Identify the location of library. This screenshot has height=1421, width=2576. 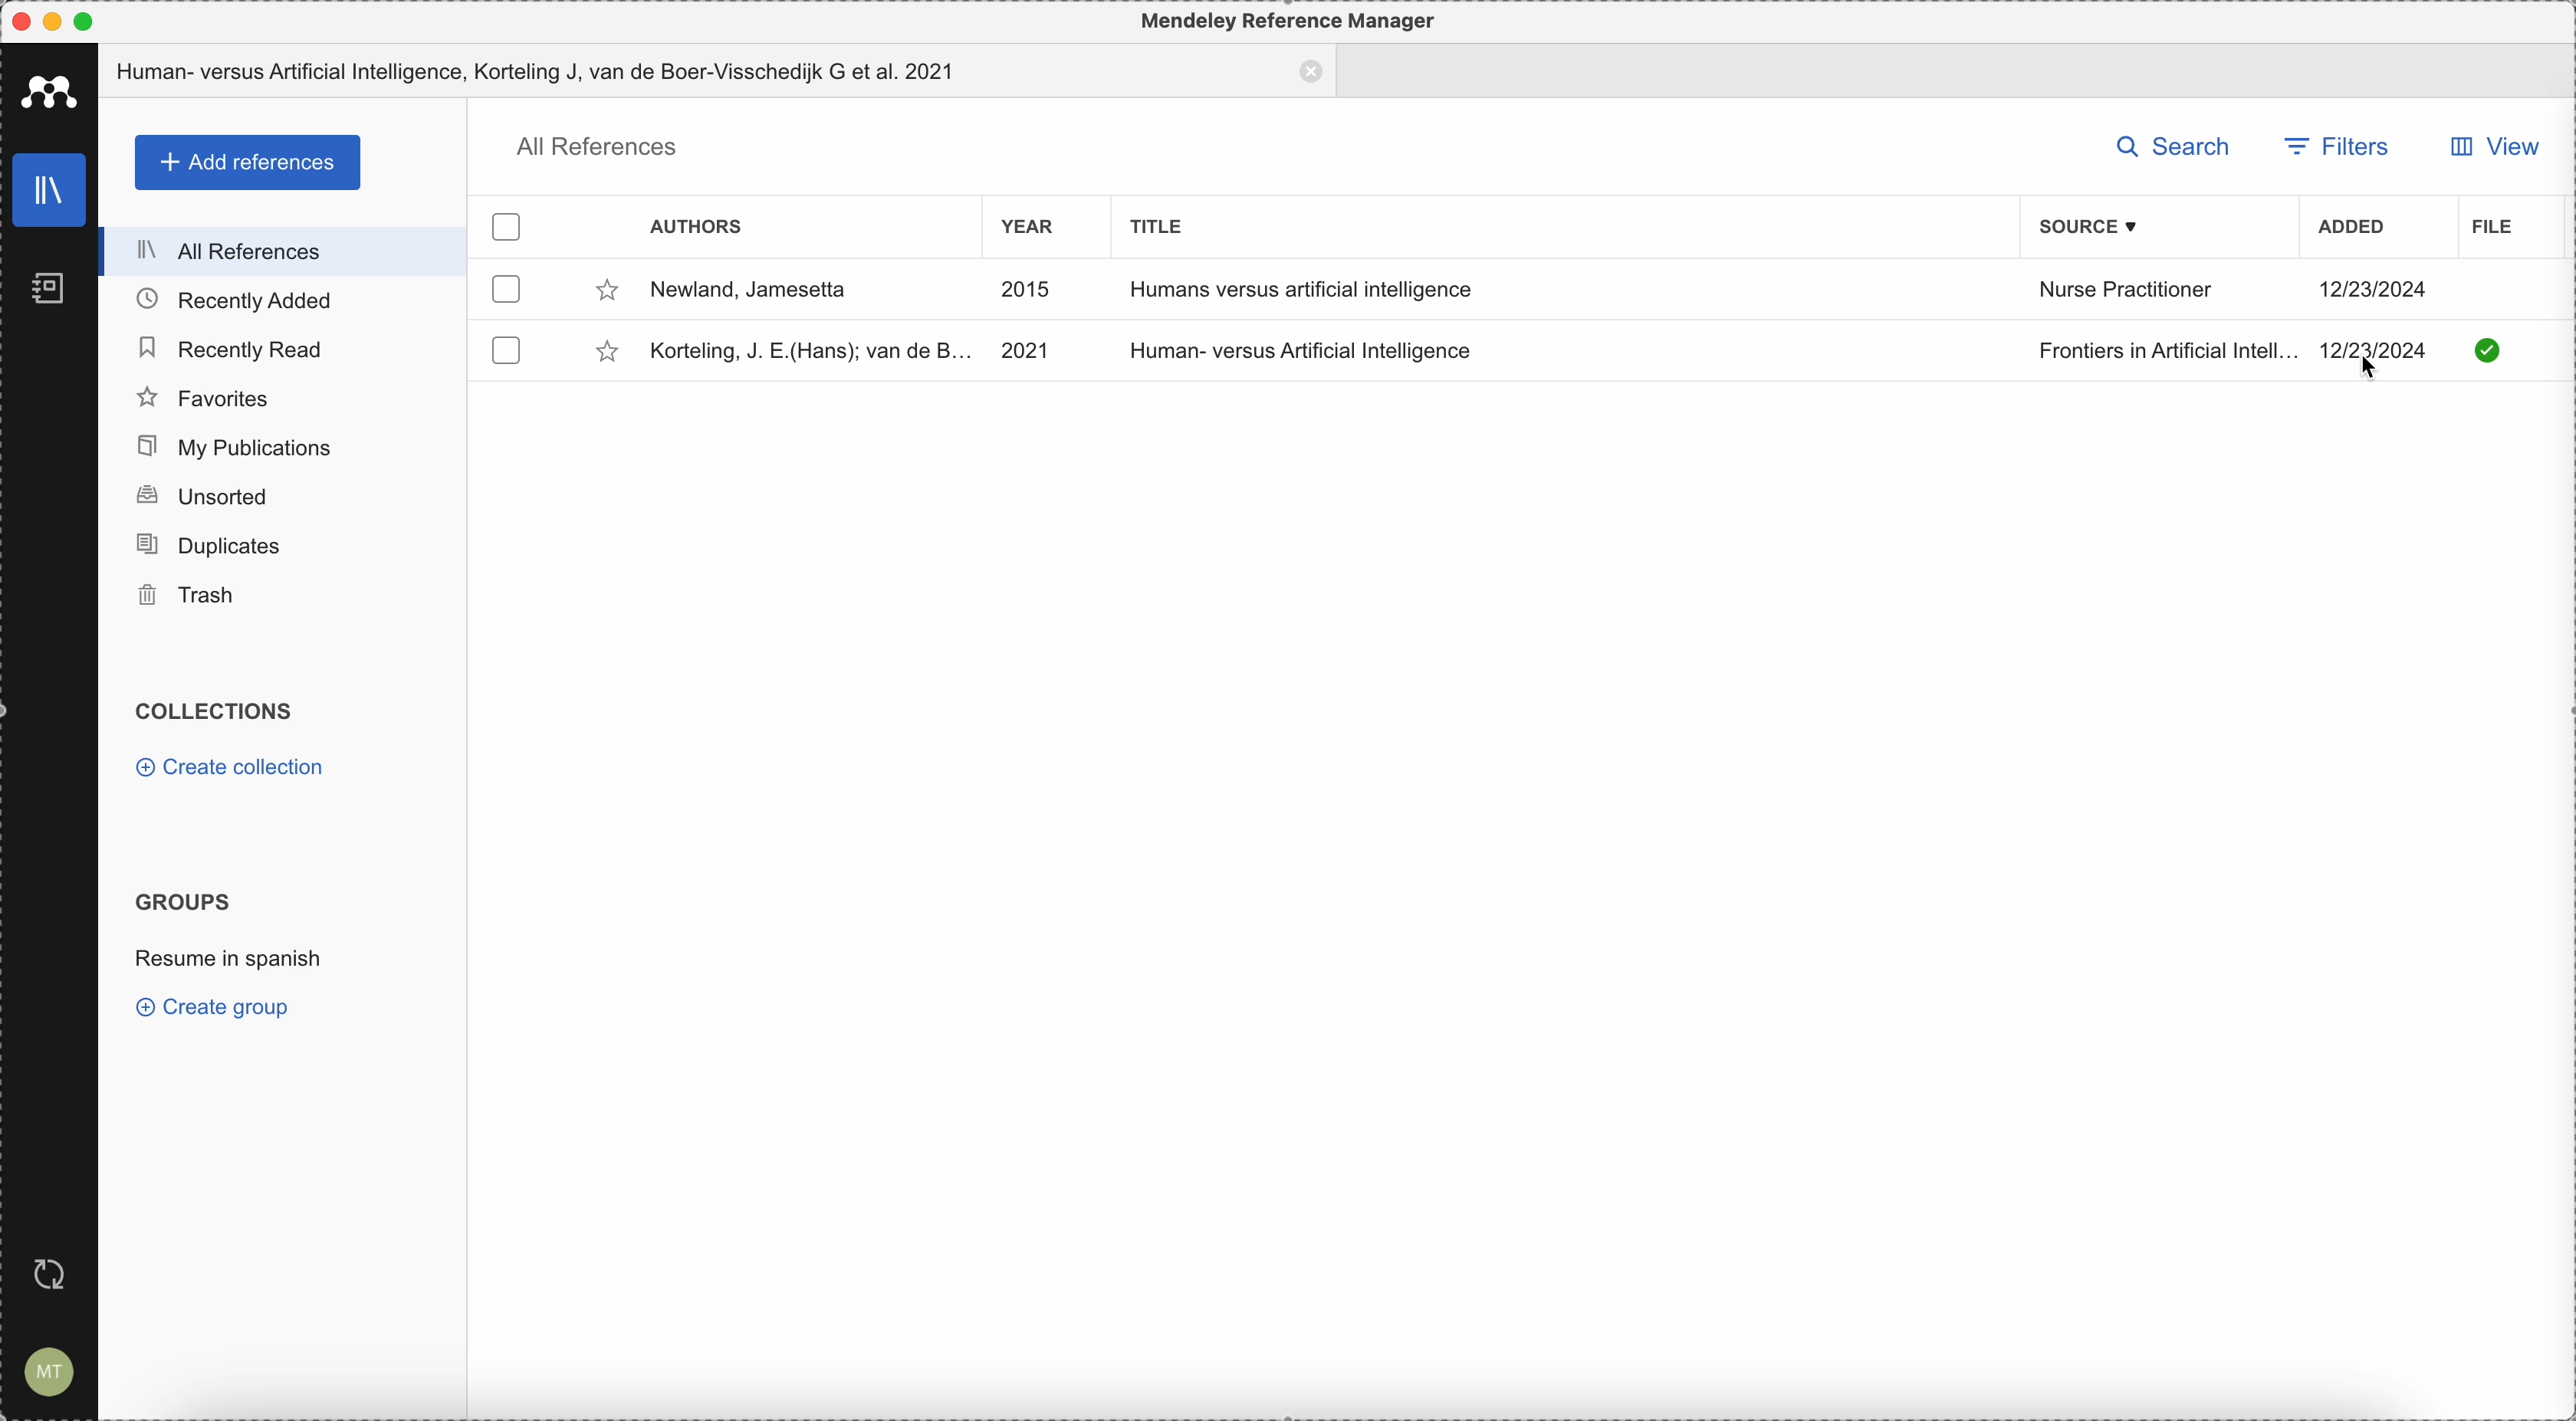
(50, 191).